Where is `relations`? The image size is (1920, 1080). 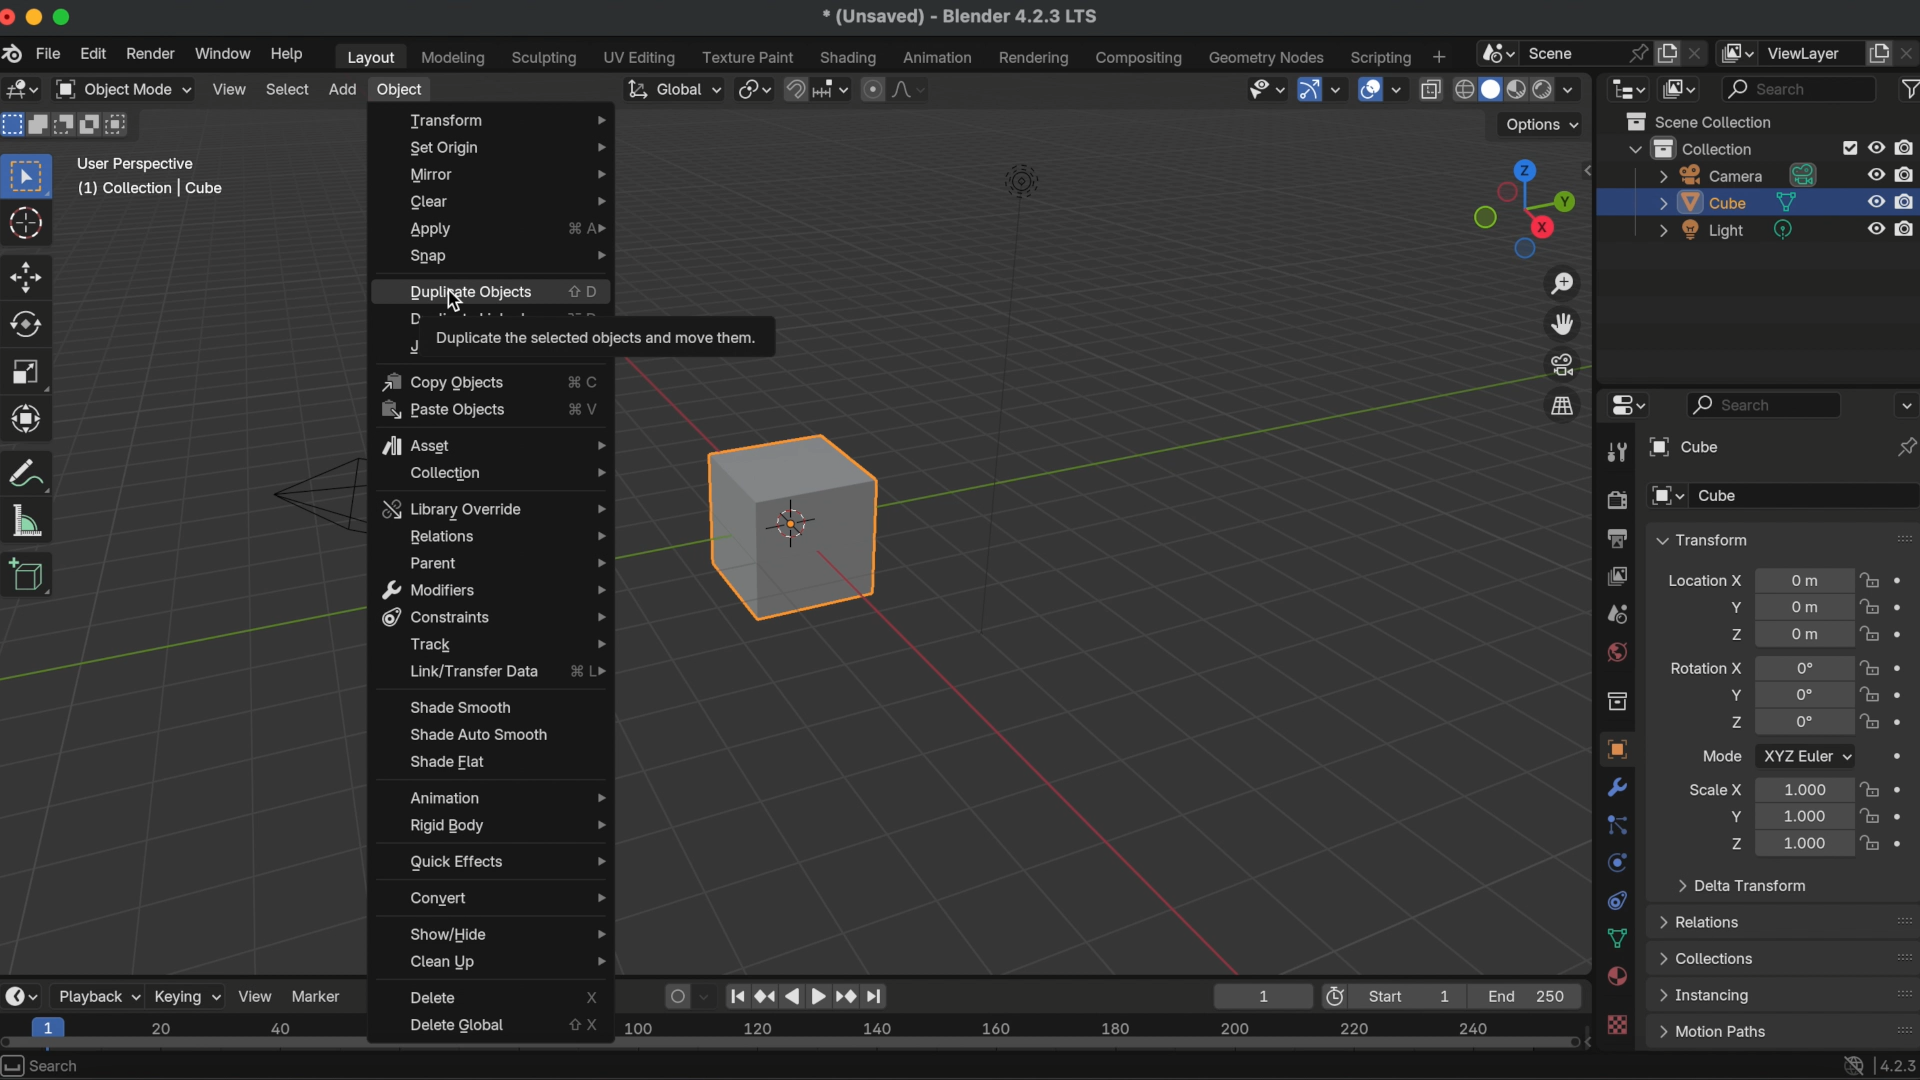 relations is located at coordinates (507, 536).